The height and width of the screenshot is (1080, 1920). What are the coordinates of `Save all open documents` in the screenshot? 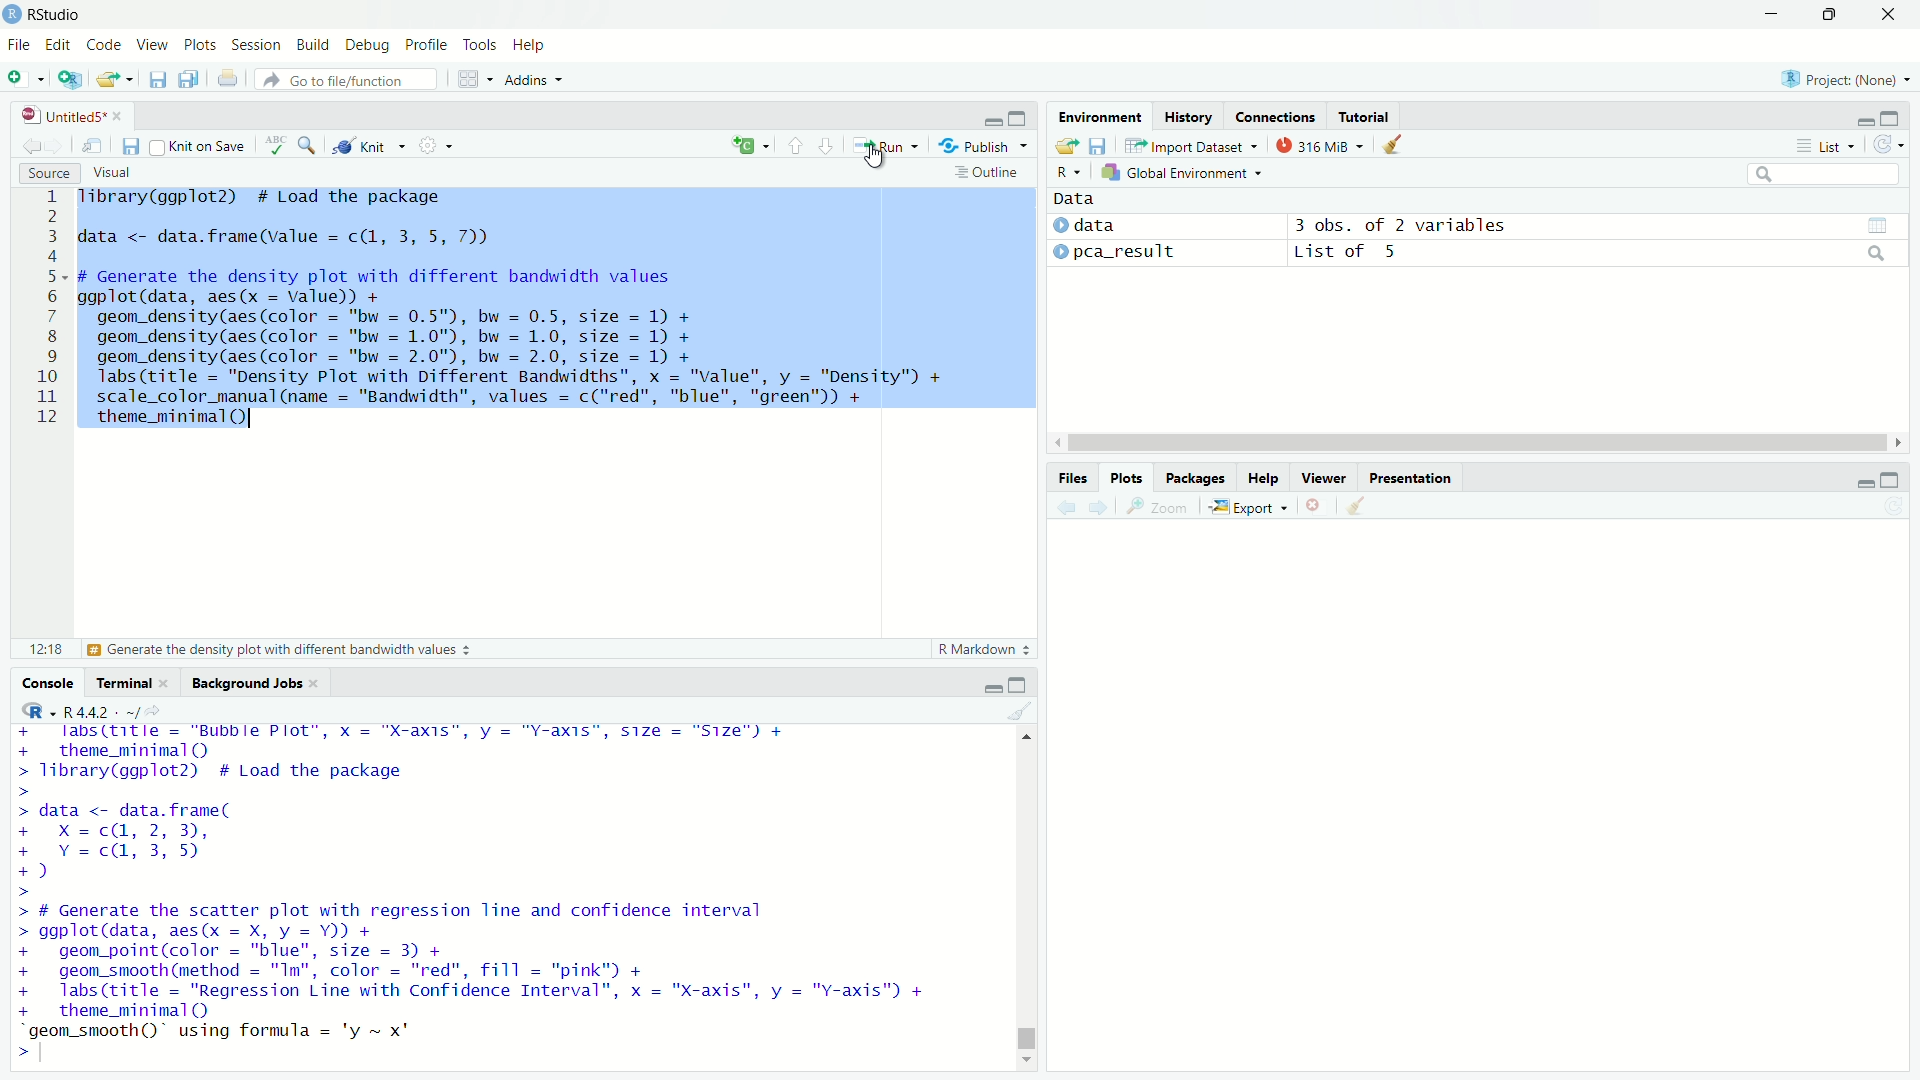 It's located at (189, 79).